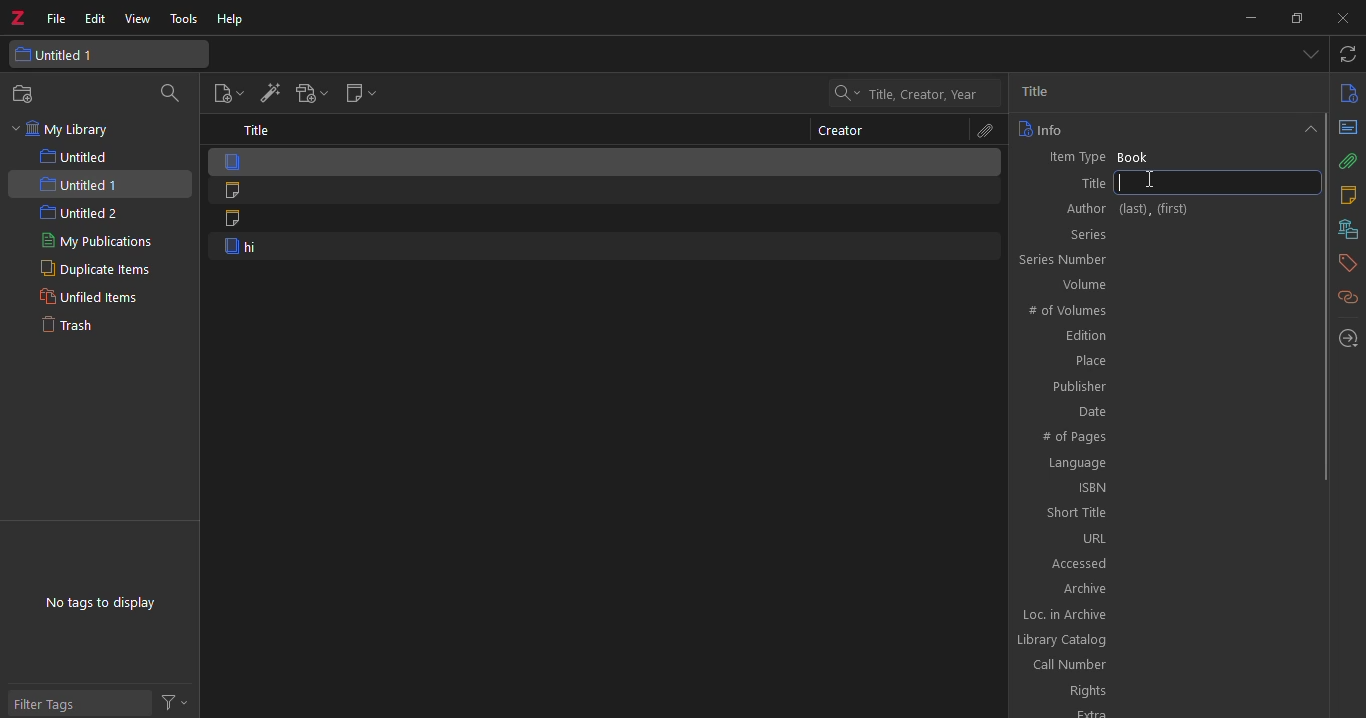 This screenshot has height=718, width=1366. What do you see at coordinates (1337, 18) in the screenshot?
I see `close` at bounding box center [1337, 18].